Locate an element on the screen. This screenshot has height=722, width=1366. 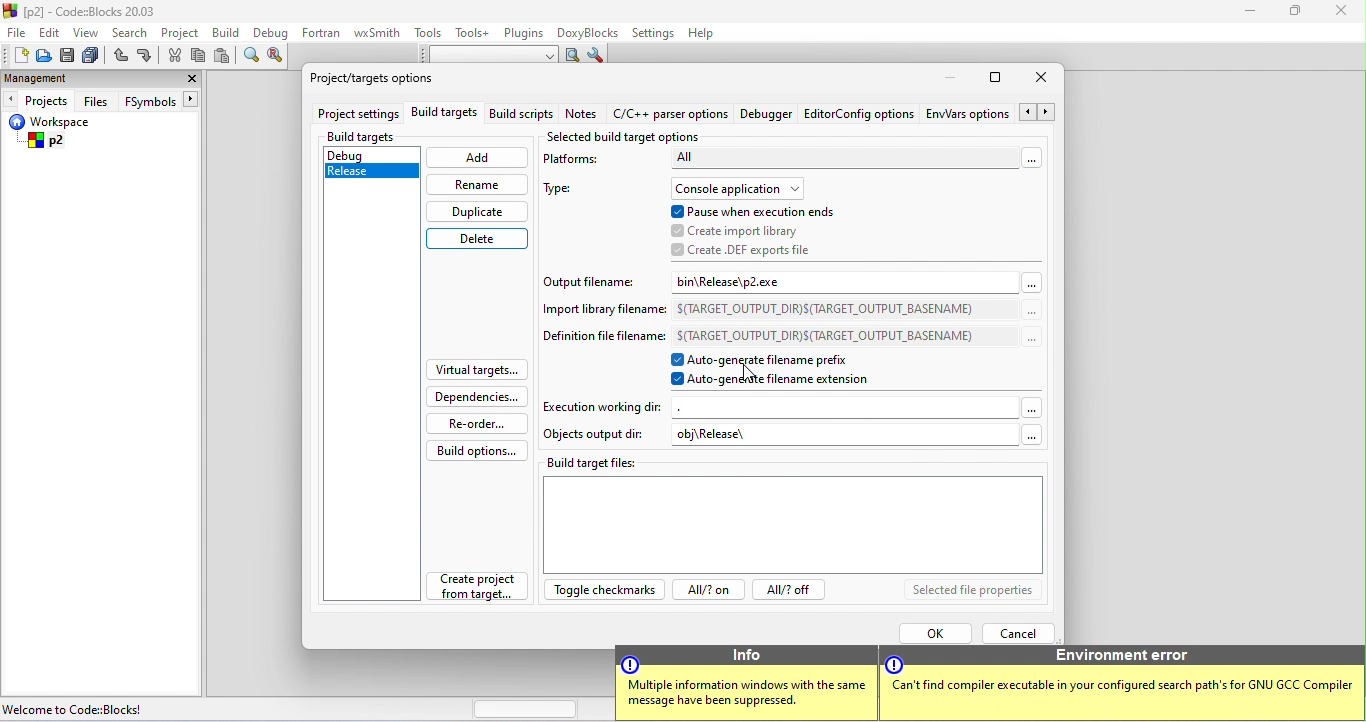
settings is located at coordinates (655, 32).